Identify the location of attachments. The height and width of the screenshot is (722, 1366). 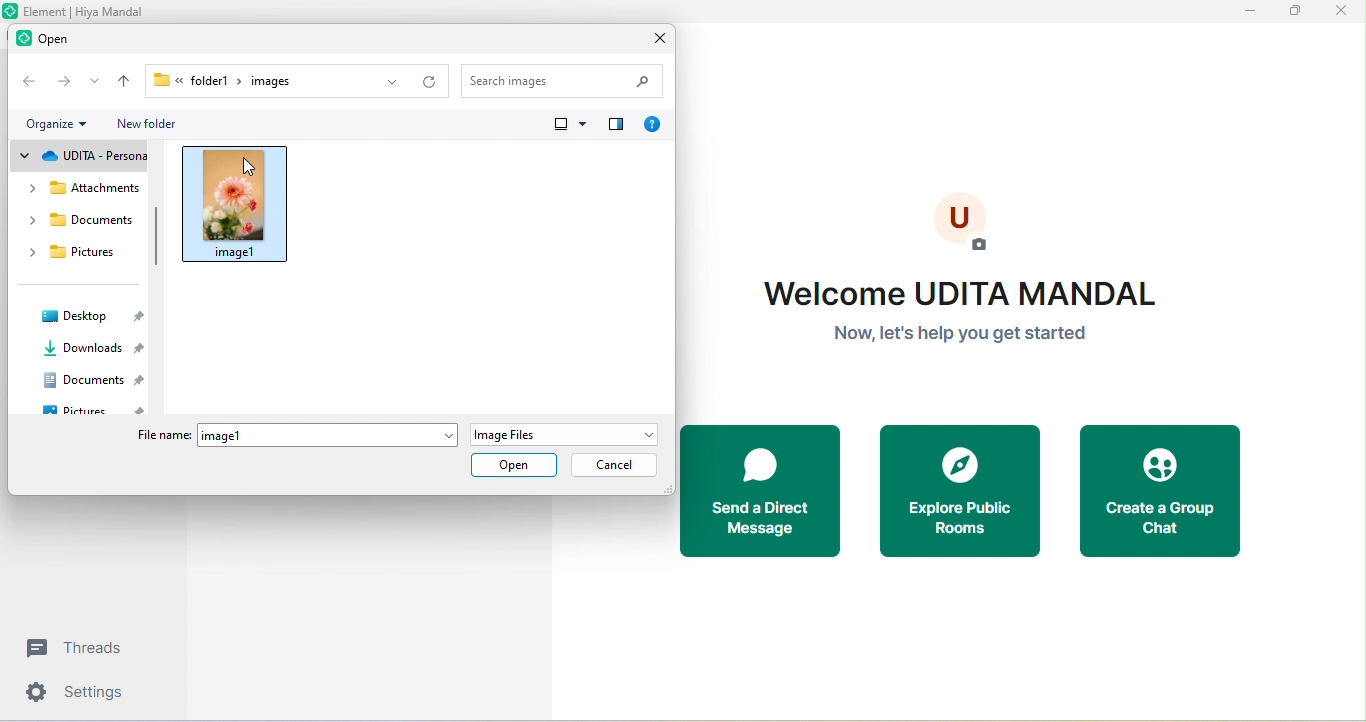
(81, 187).